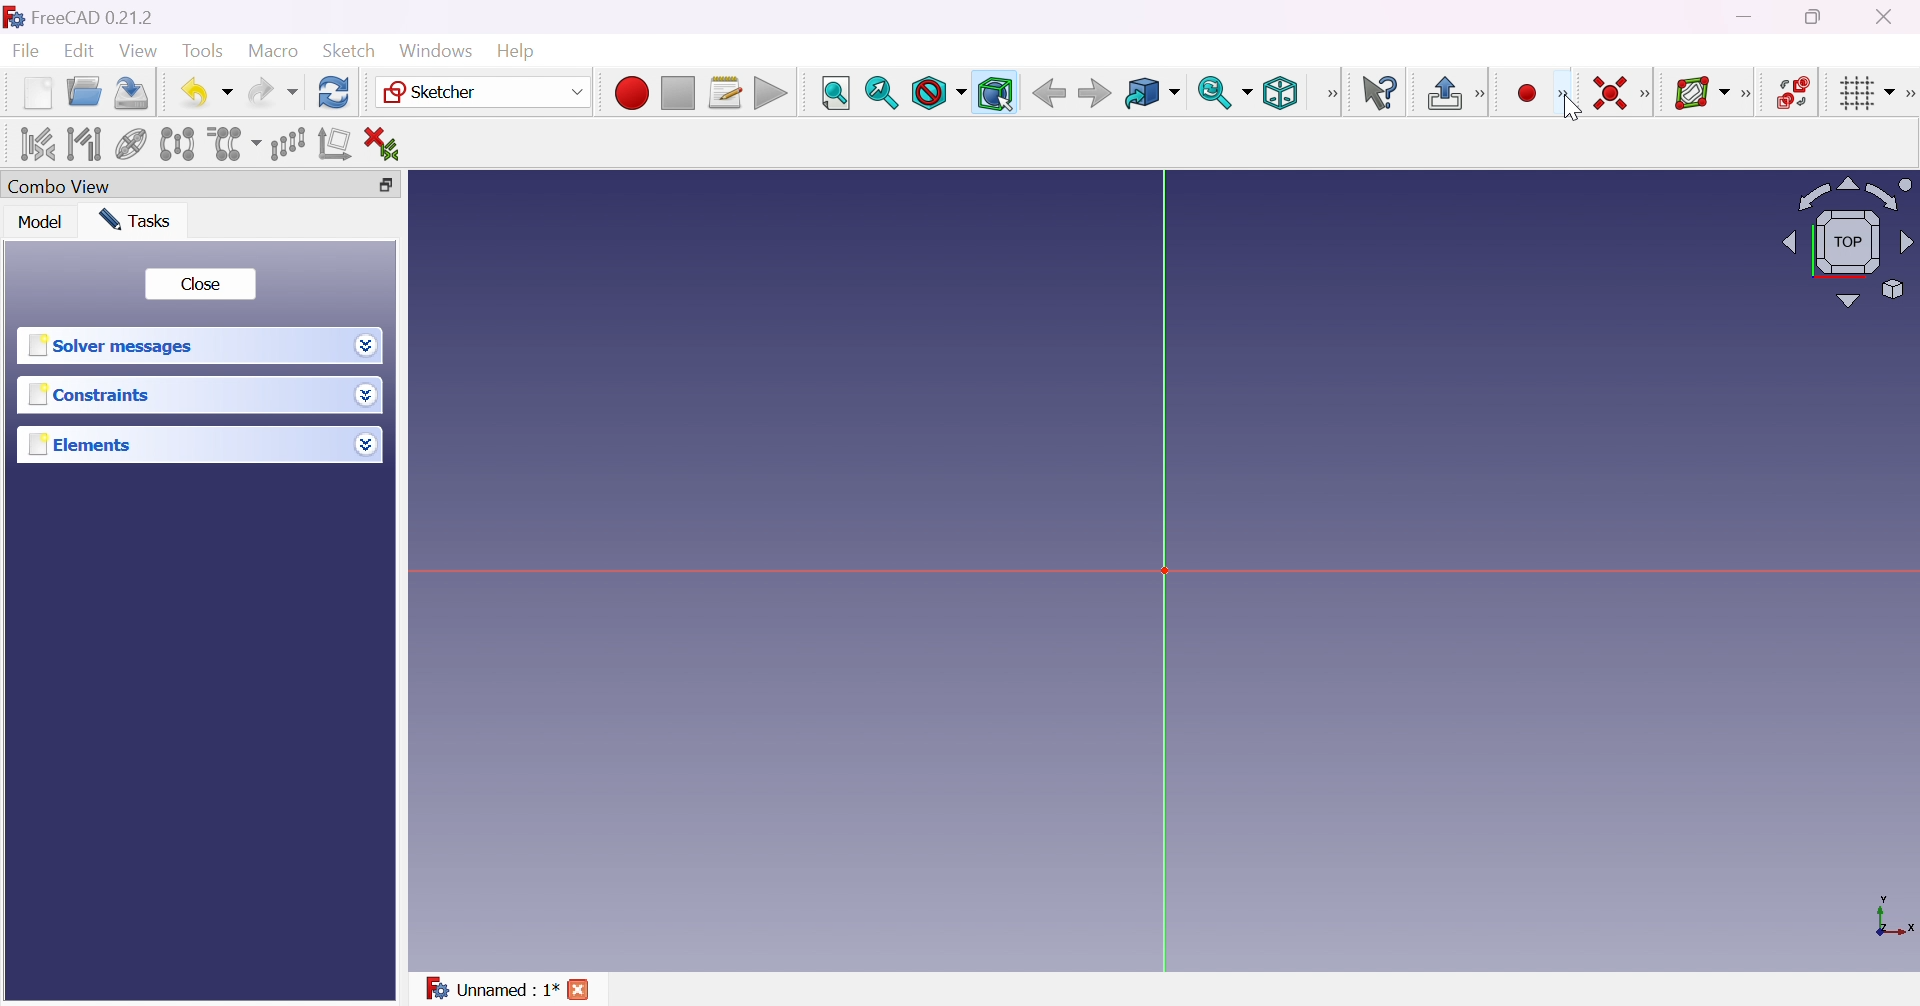  I want to click on Switch virtual space, so click(1791, 92).